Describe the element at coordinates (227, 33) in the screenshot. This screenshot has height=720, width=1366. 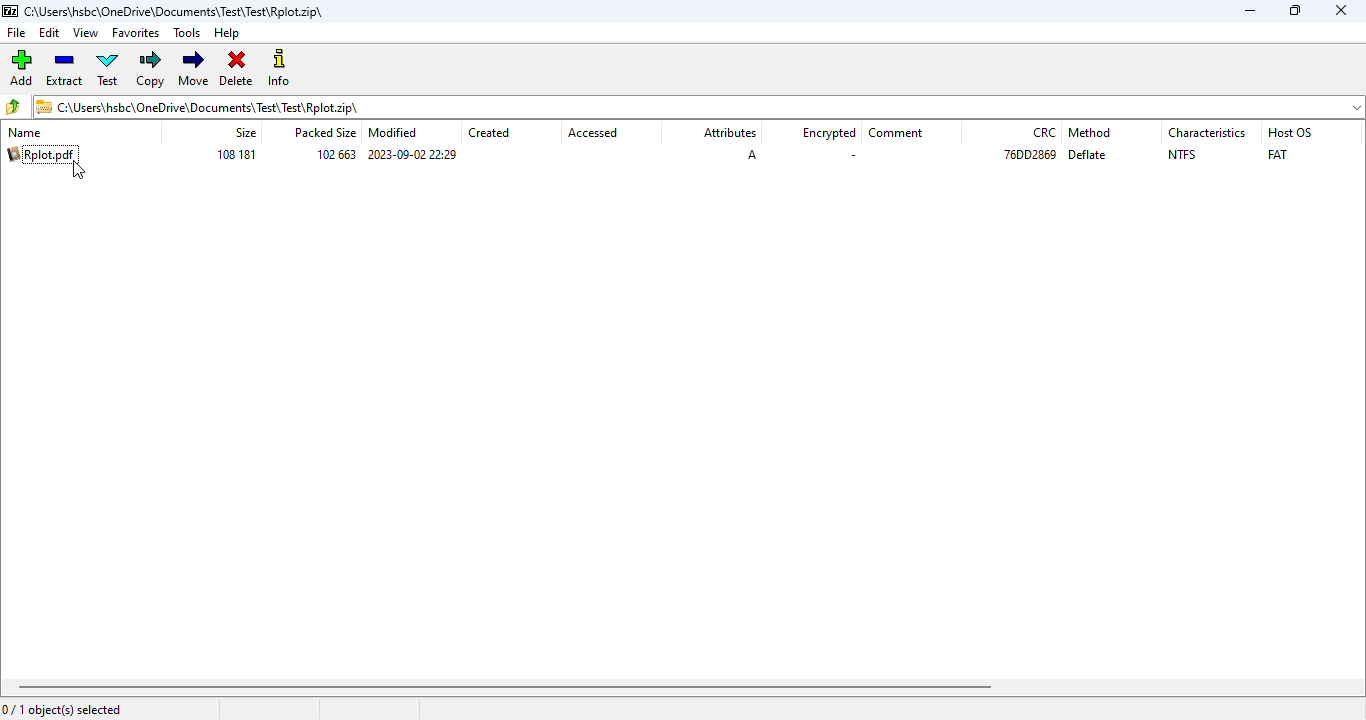
I see `help` at that location.